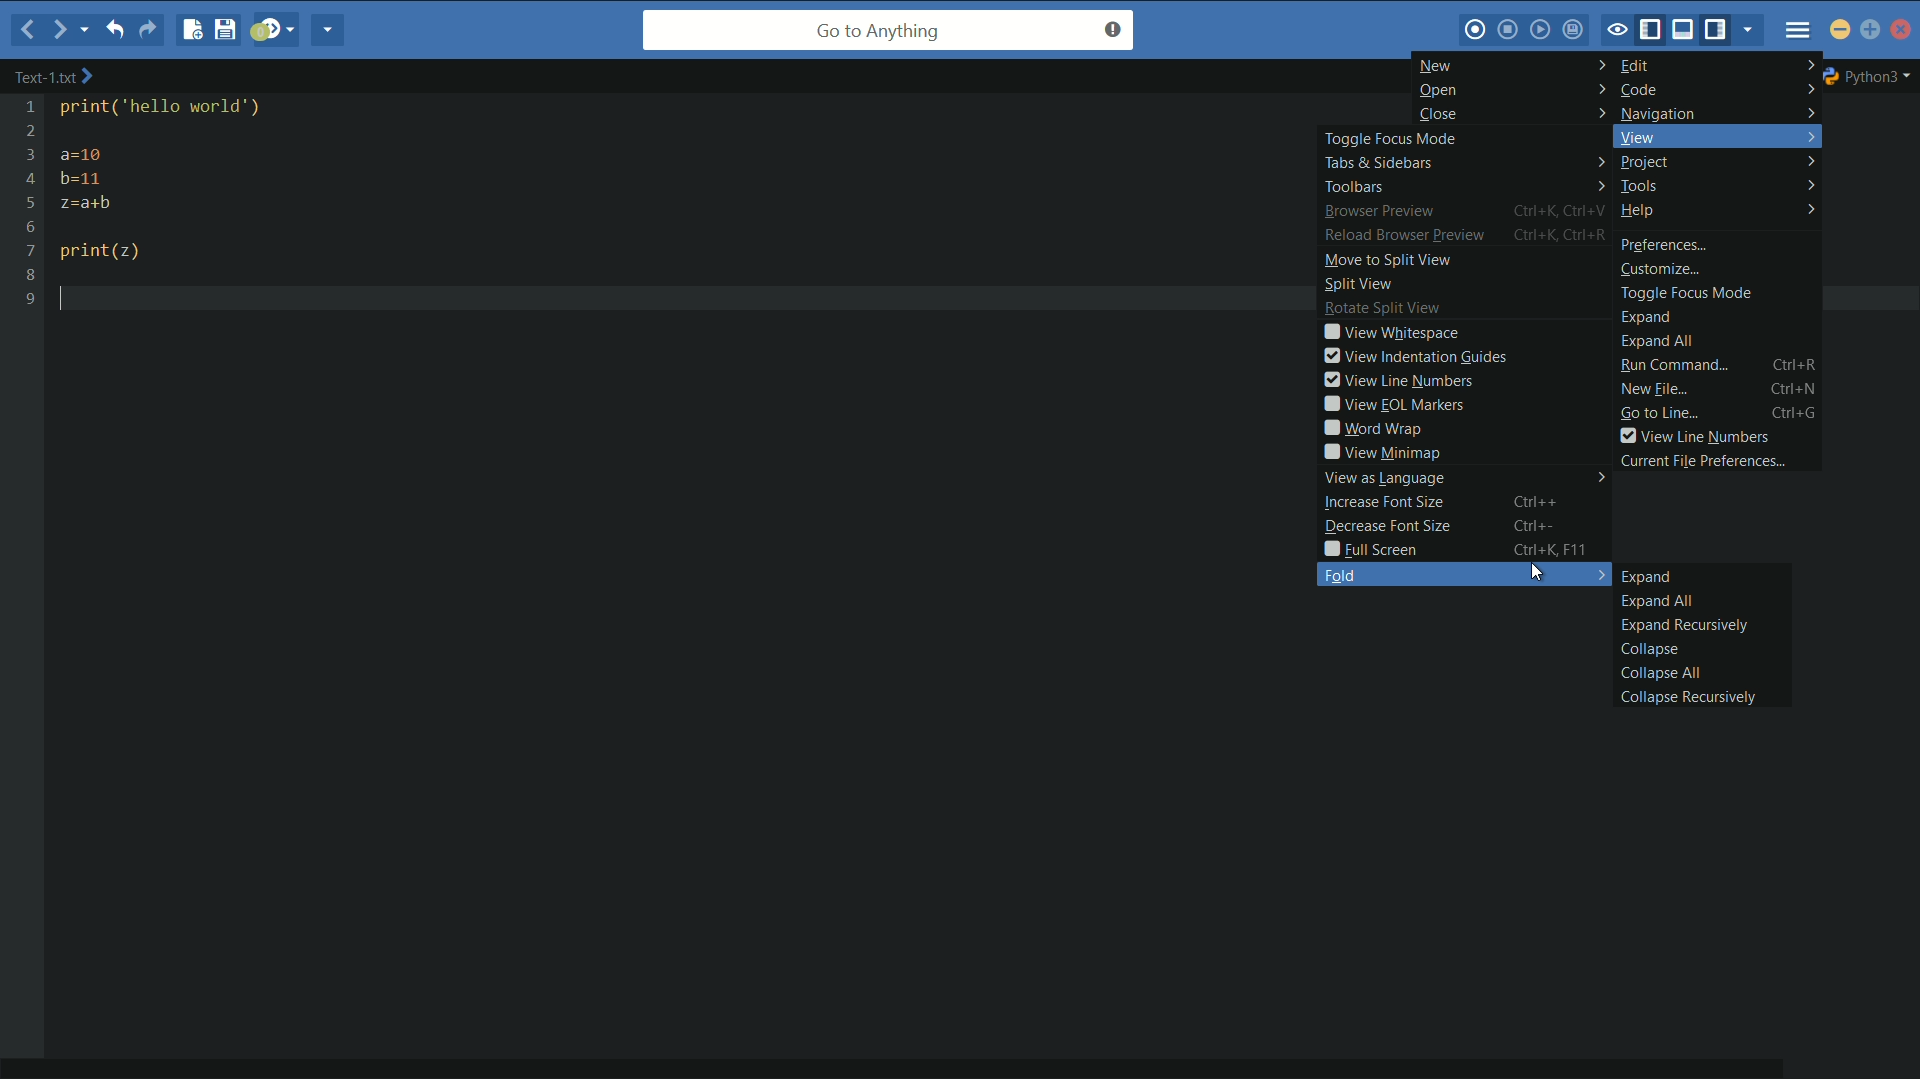 The image size is (1920, 1080). Describe the element at coordinates (1901, 29) in the screenshot. I see `close app` at that location.